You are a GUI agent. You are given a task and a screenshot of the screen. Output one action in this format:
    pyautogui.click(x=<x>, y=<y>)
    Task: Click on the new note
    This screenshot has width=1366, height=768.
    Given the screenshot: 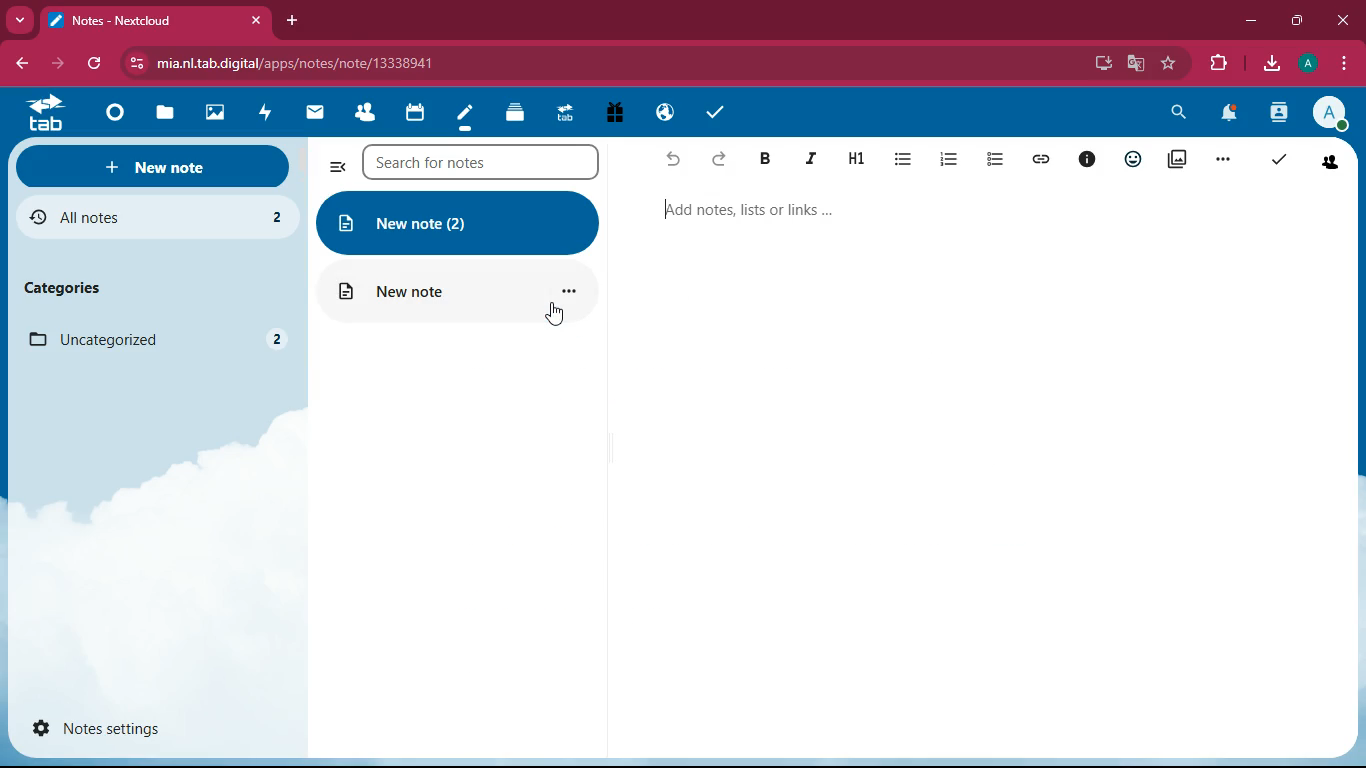 What is the action you would take?
    pyautogui.click(x=457, y=293)
    